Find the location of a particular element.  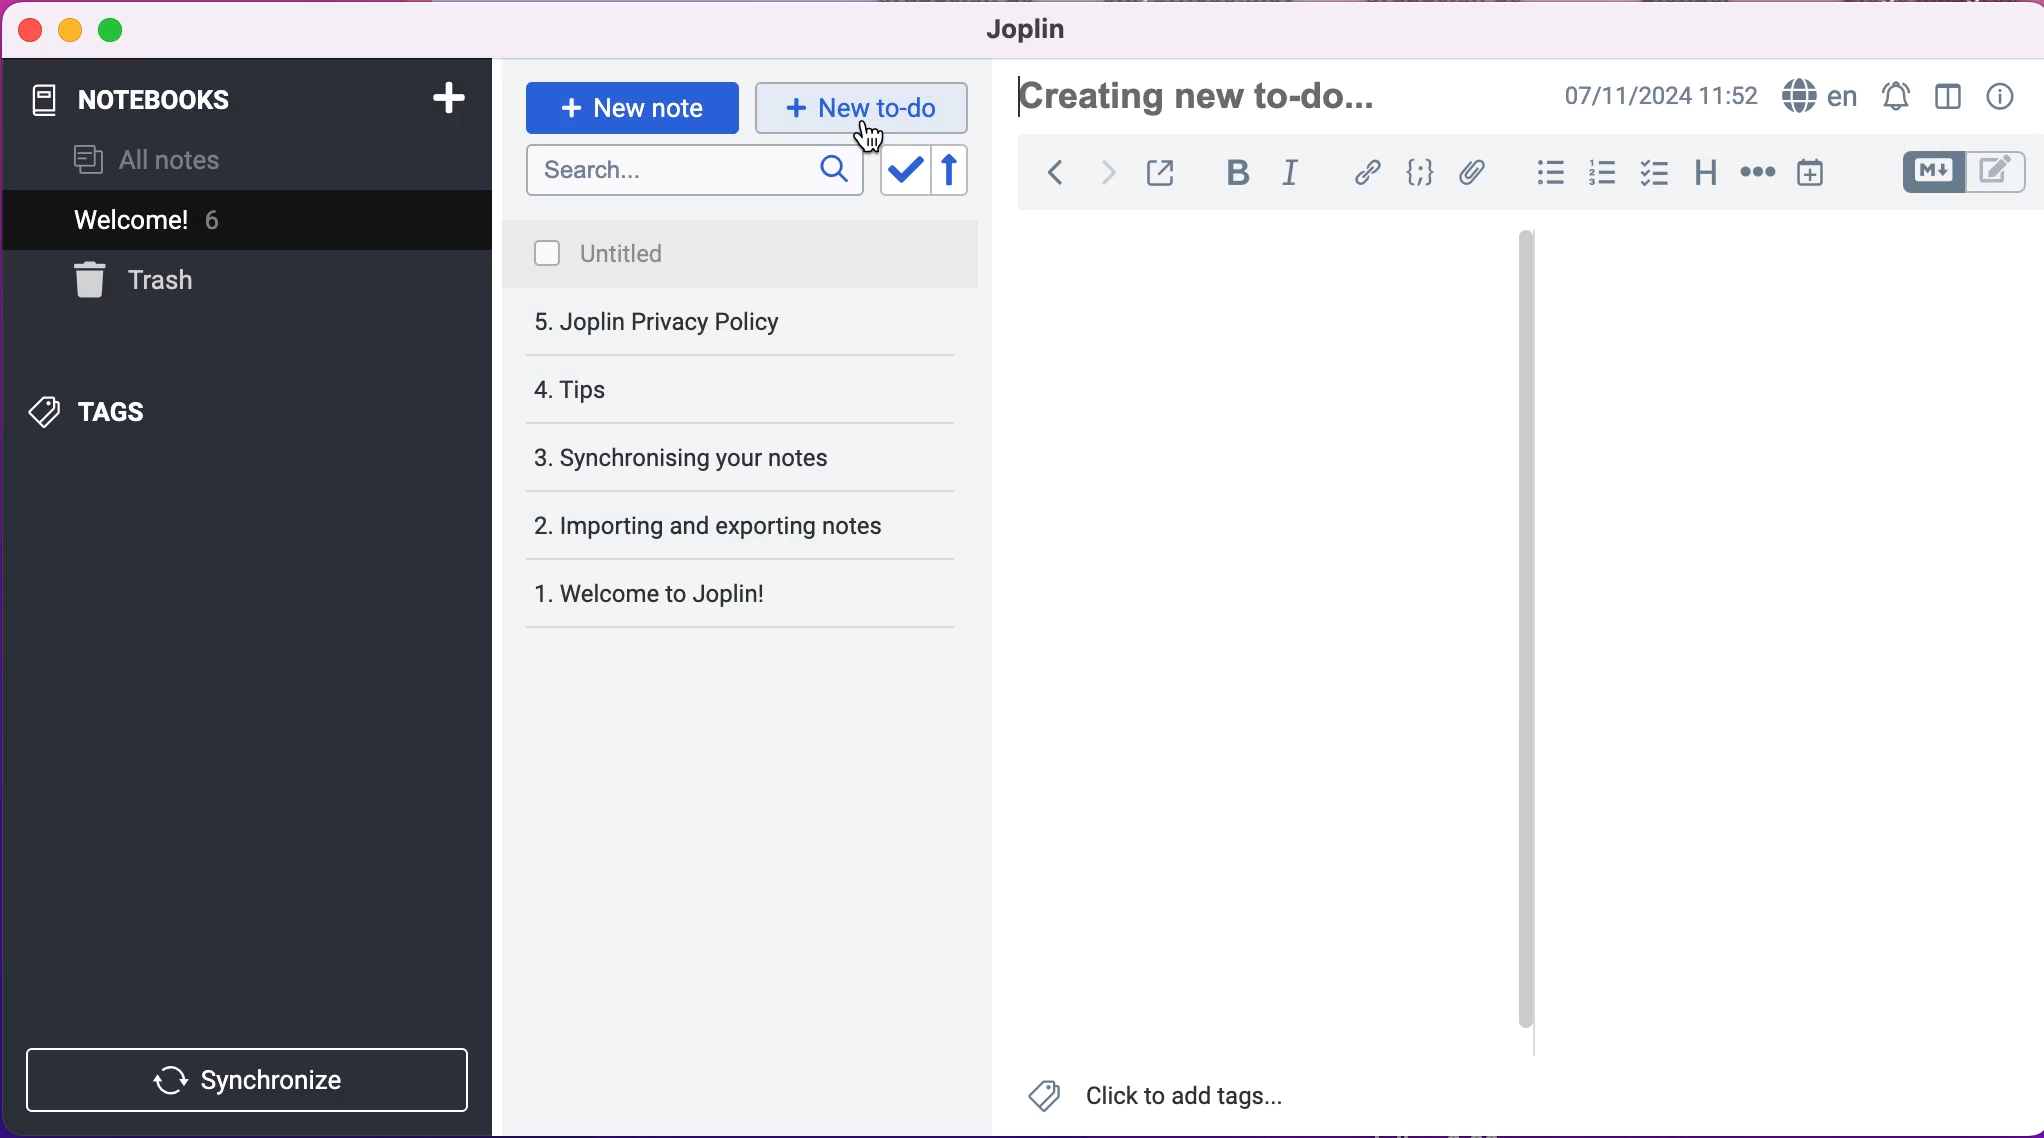

attach file is located at coordinates (1469, 173).